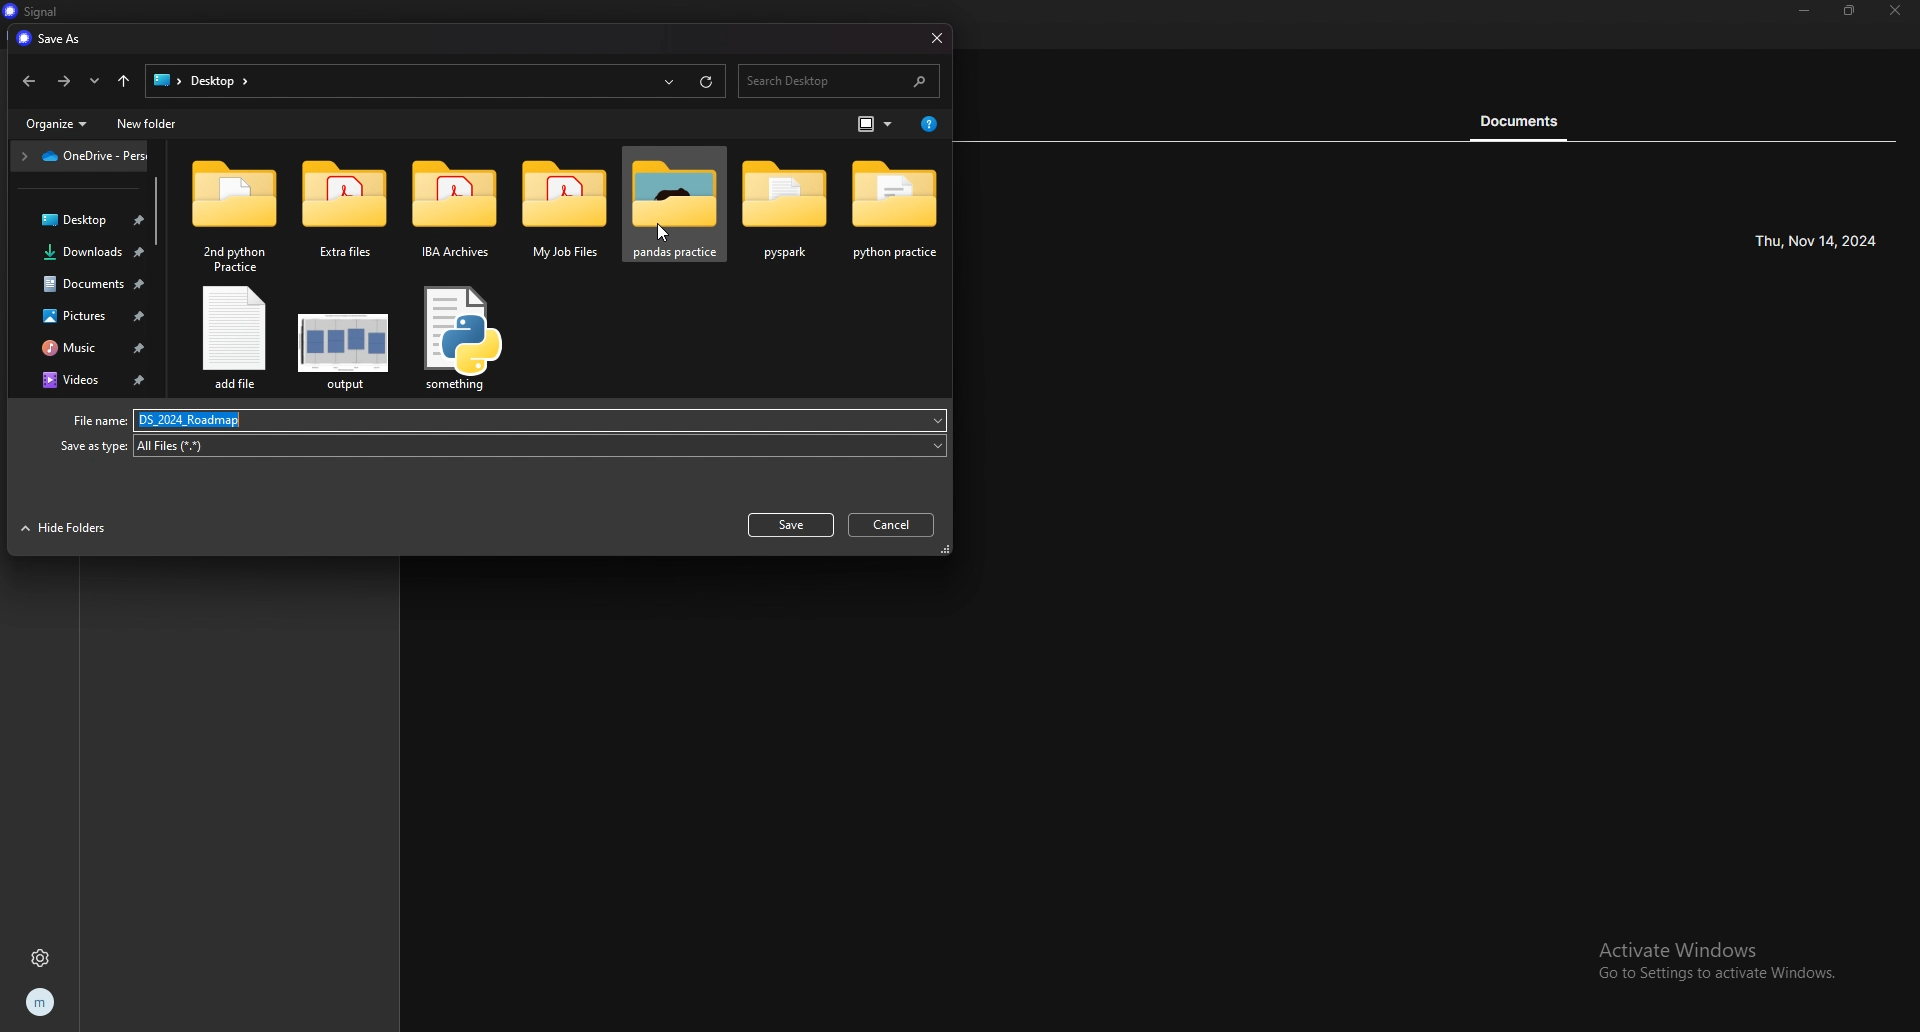 The height and width of the screenshot is (1032, 1920). I want to click on time, so click(1815, 242).